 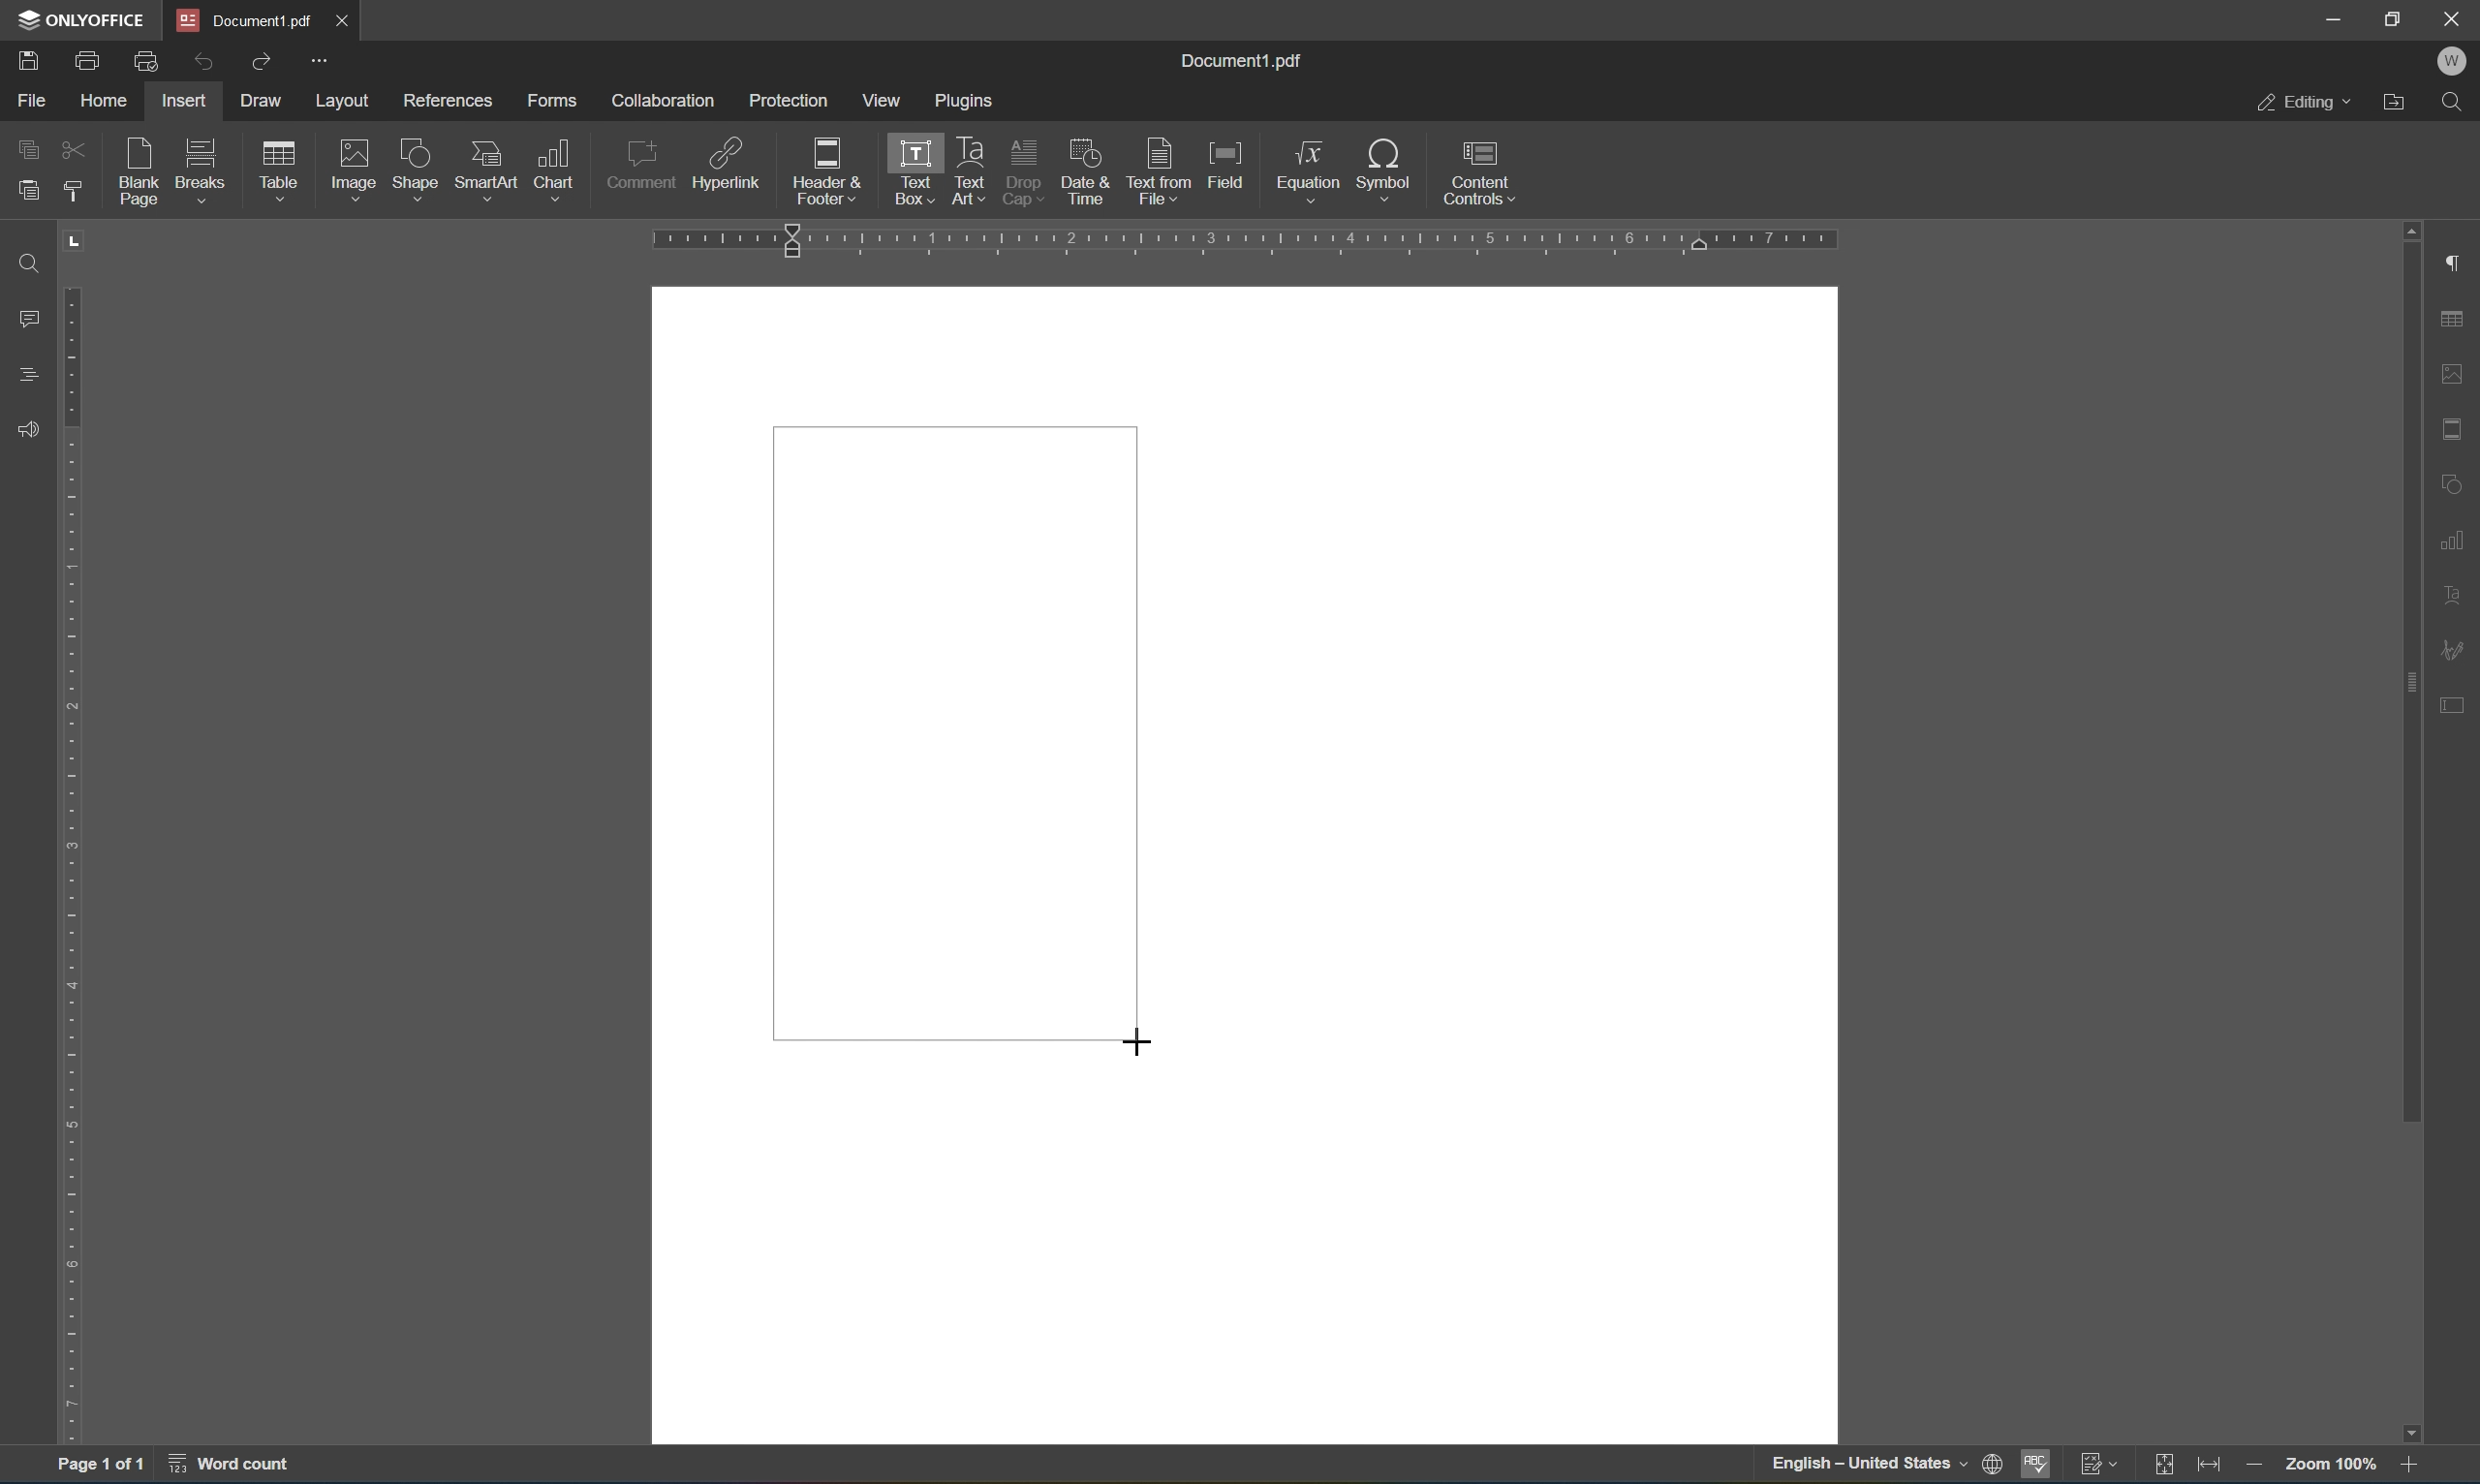 What do you see at coordinates (244, 19) in the screenshot?
I see `Document1.pdf` at bounding box center [244, 19].